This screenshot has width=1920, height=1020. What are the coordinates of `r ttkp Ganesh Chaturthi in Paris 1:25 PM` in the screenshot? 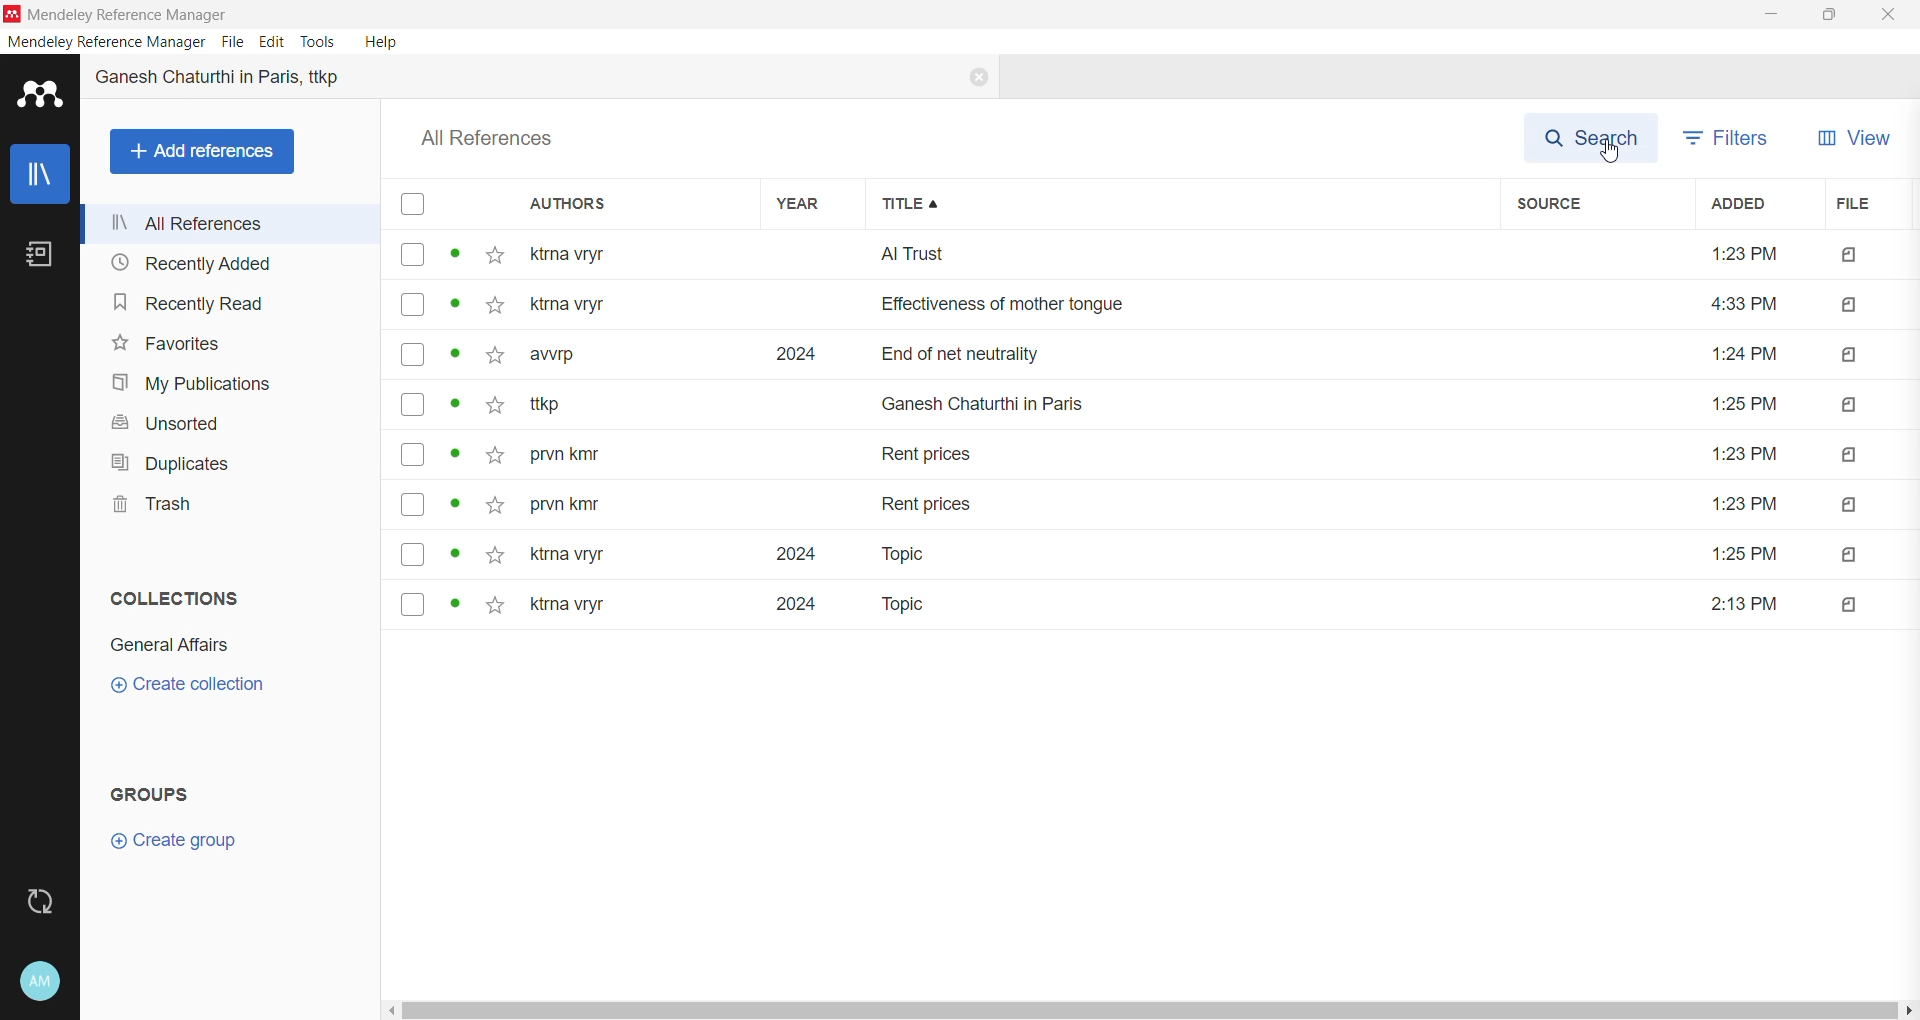 It's located at (1154, 404).